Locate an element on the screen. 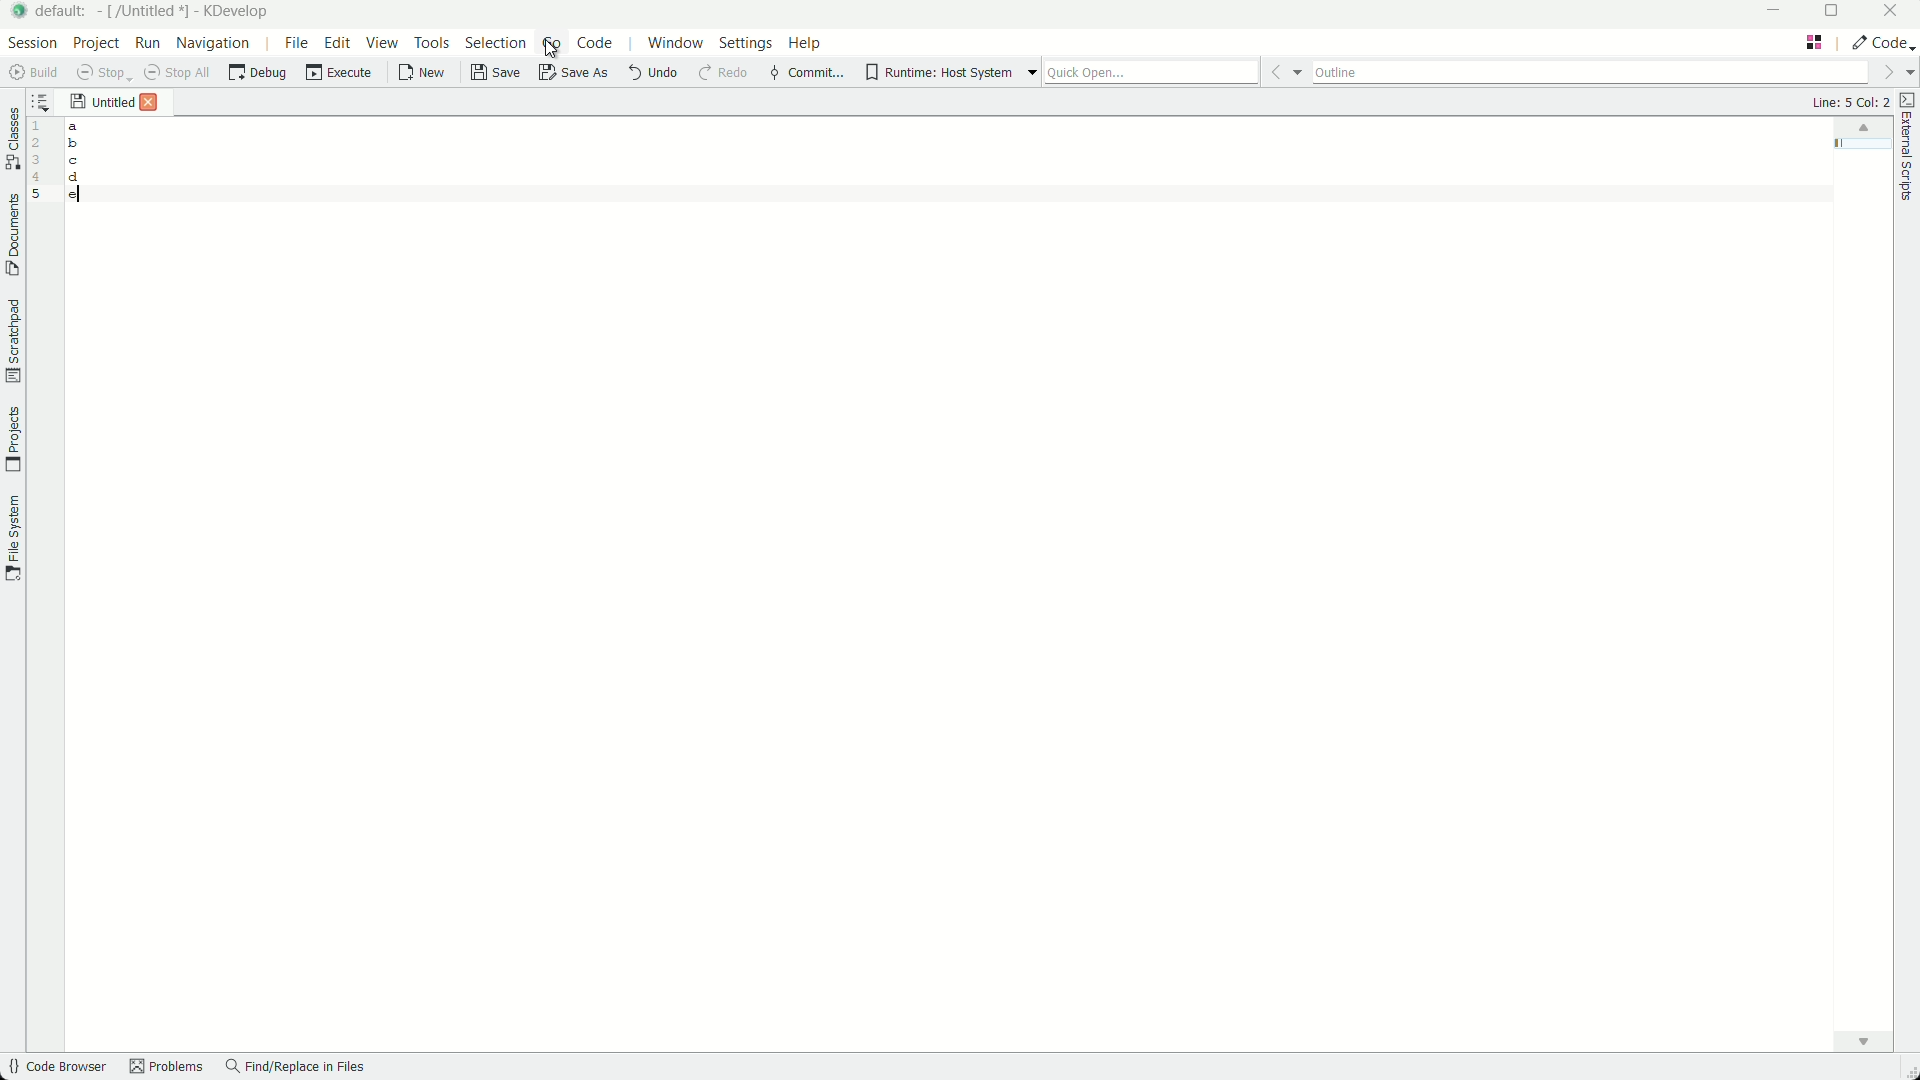 This screenshot has width=1920, height=1080. classes is located at coordinates (12, 140).